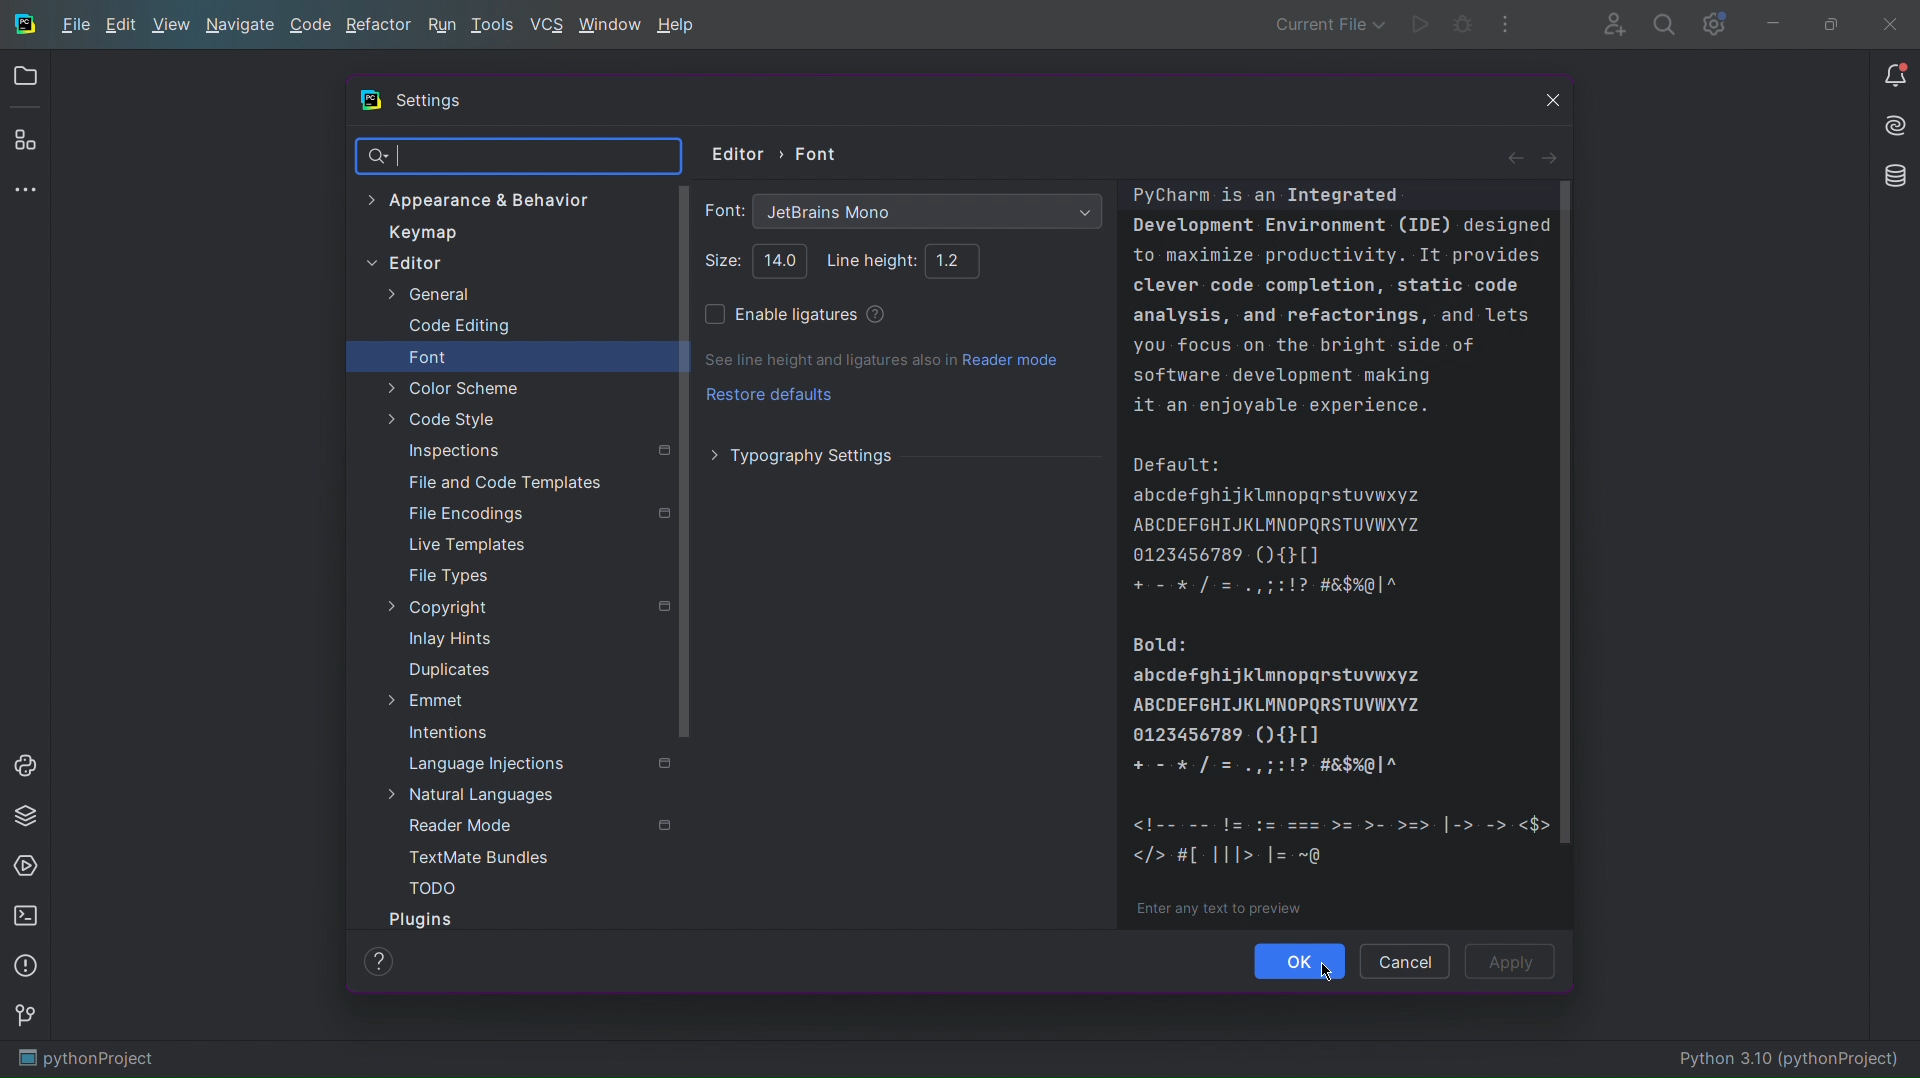  What do you see at coordinates (25, 79) in the screenshot?
I see `Open` at bounding box center [25, 79].